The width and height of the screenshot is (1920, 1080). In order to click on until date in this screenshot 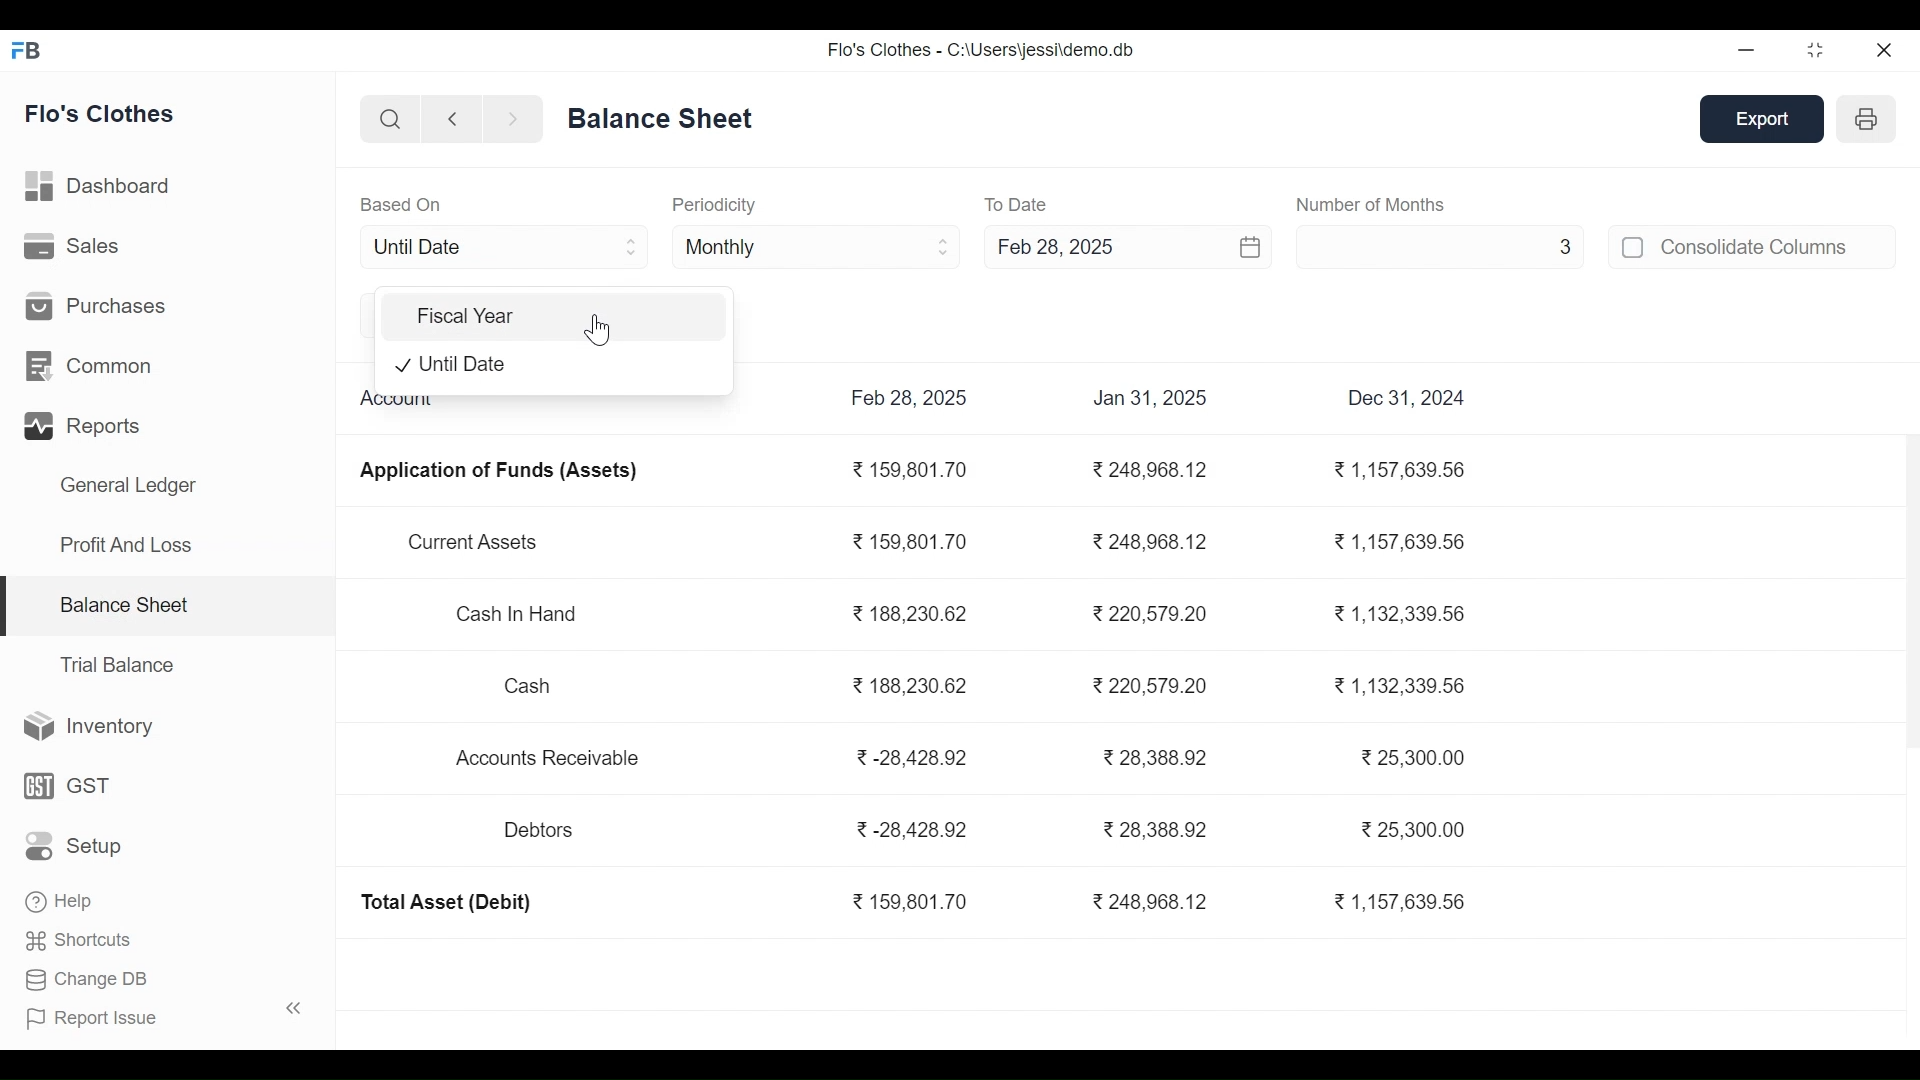, I will do `click(556, 365)`.